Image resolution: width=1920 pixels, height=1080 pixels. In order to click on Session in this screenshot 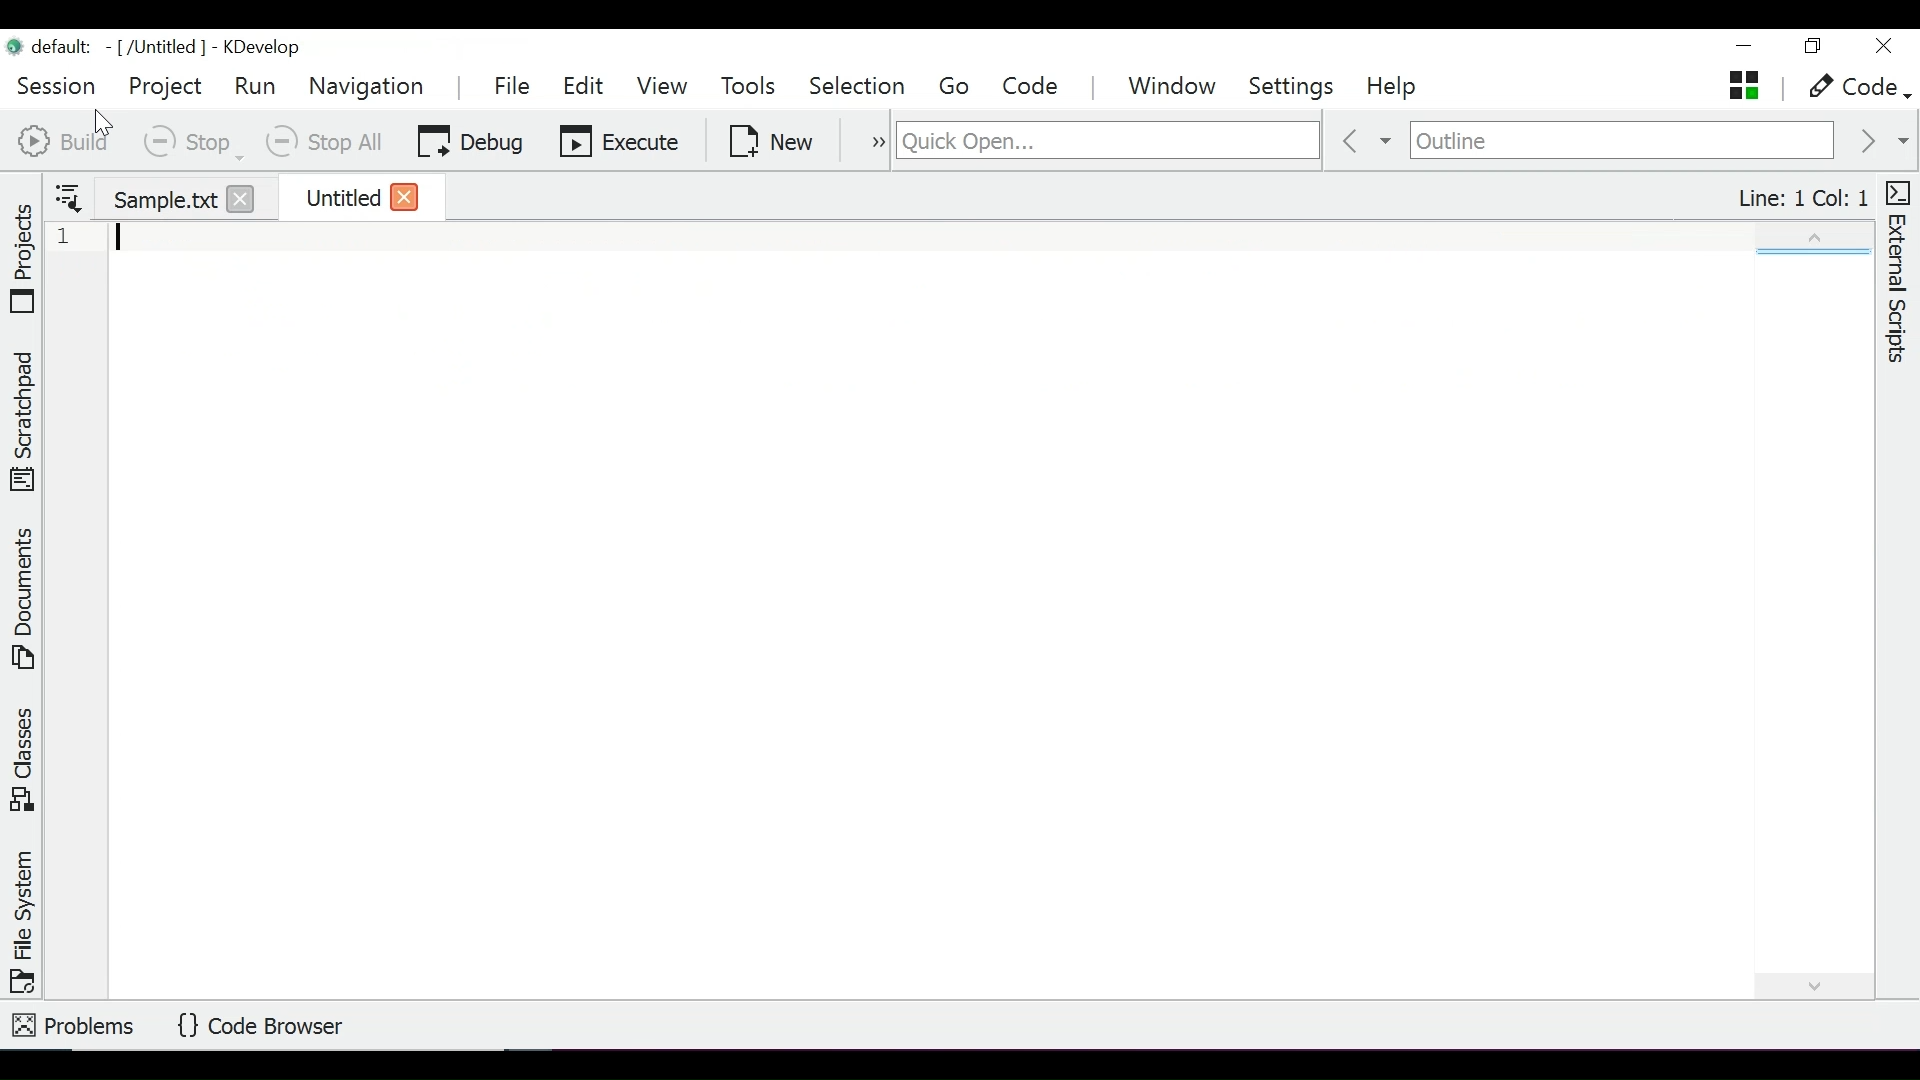, I will do `click(56, 85)`.